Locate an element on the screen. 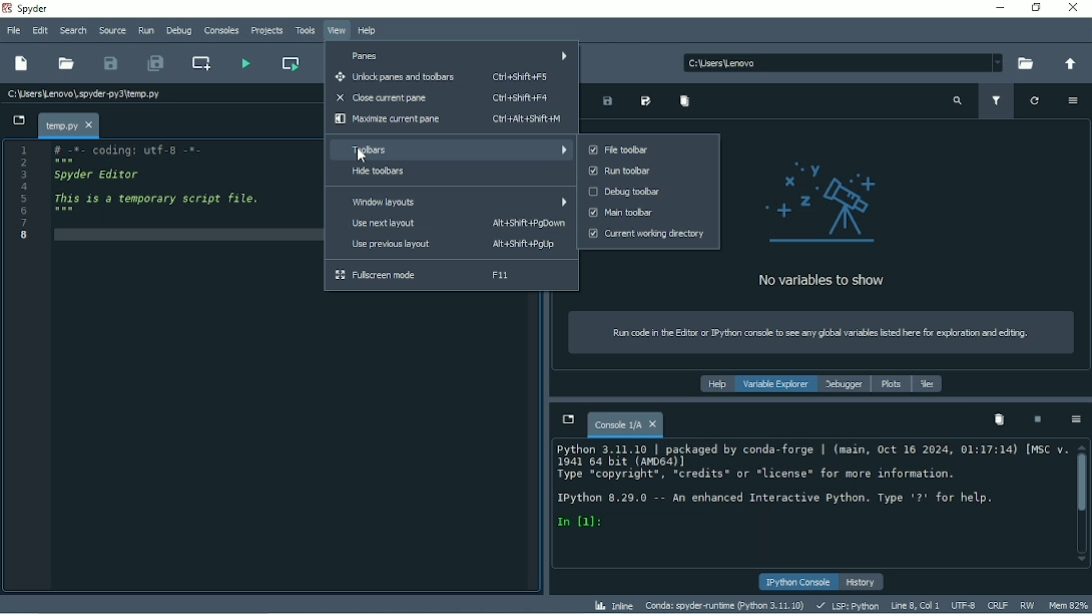  Use next layout is located at coordinates (451, 223).